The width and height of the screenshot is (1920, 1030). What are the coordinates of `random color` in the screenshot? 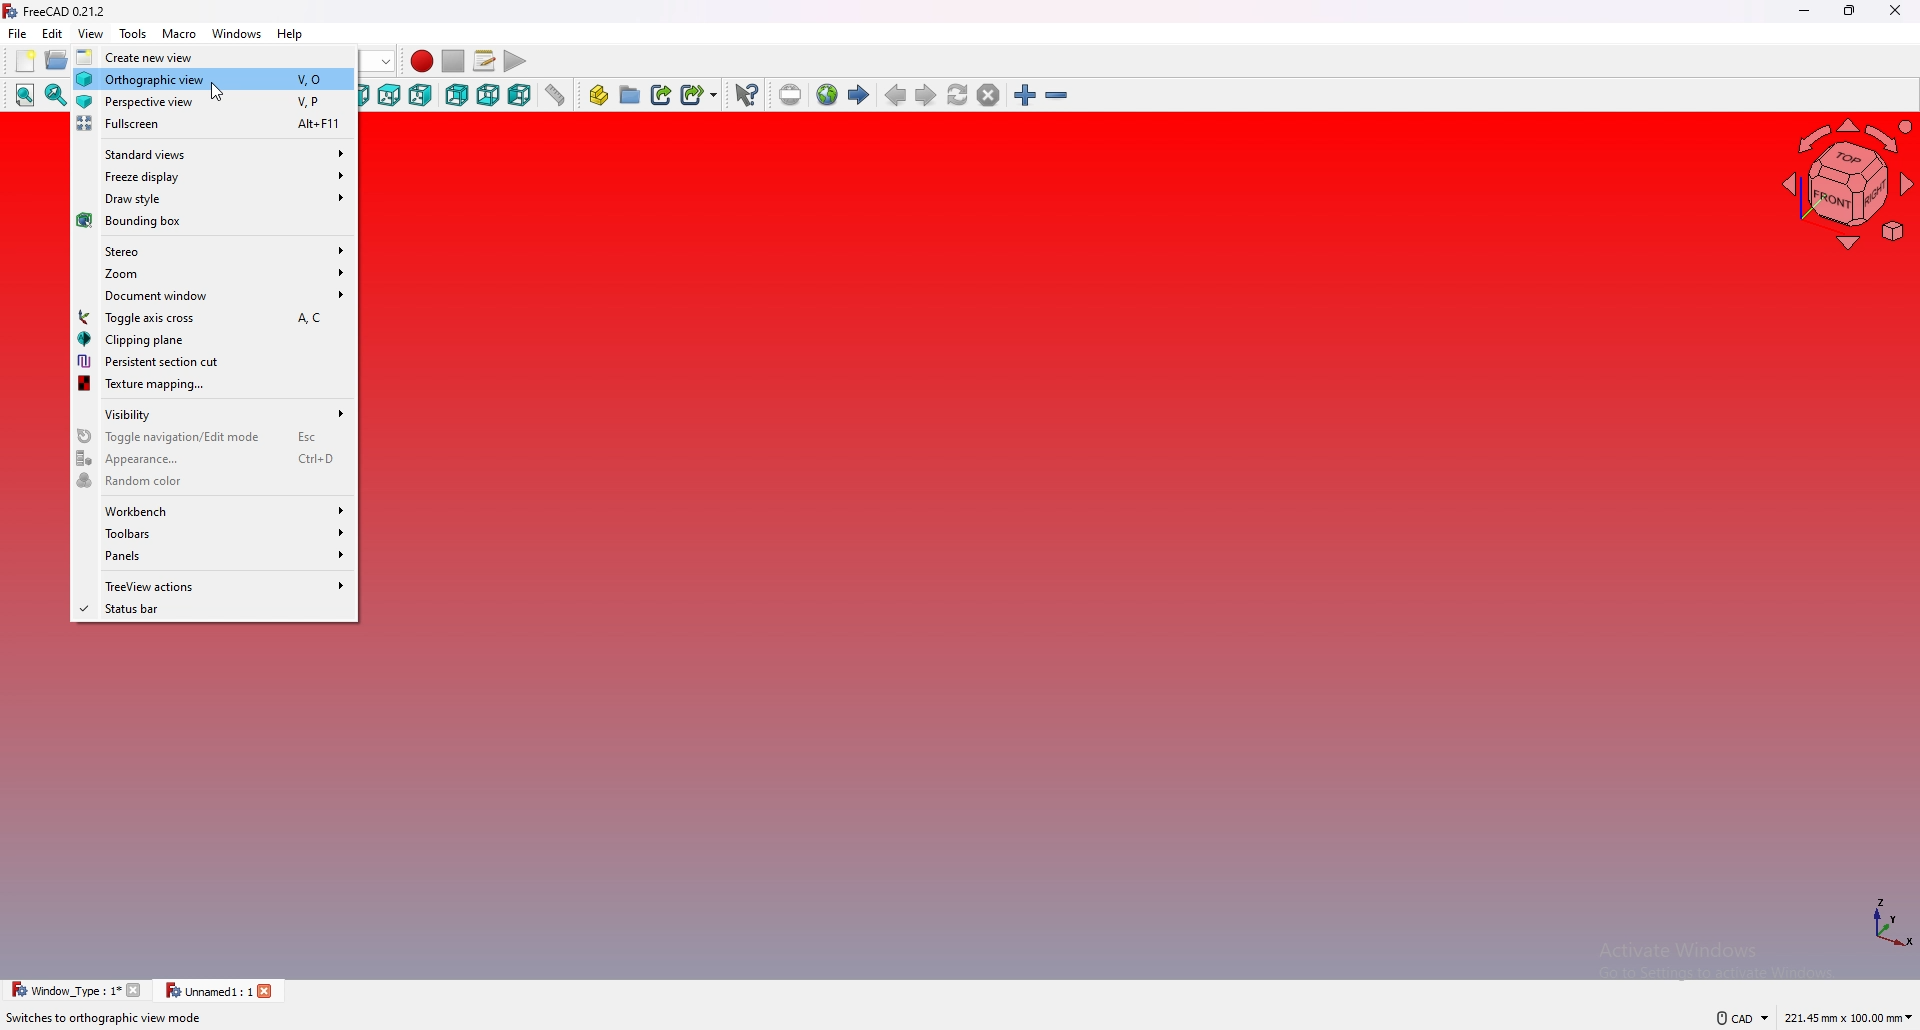 It's located at (212, 483).